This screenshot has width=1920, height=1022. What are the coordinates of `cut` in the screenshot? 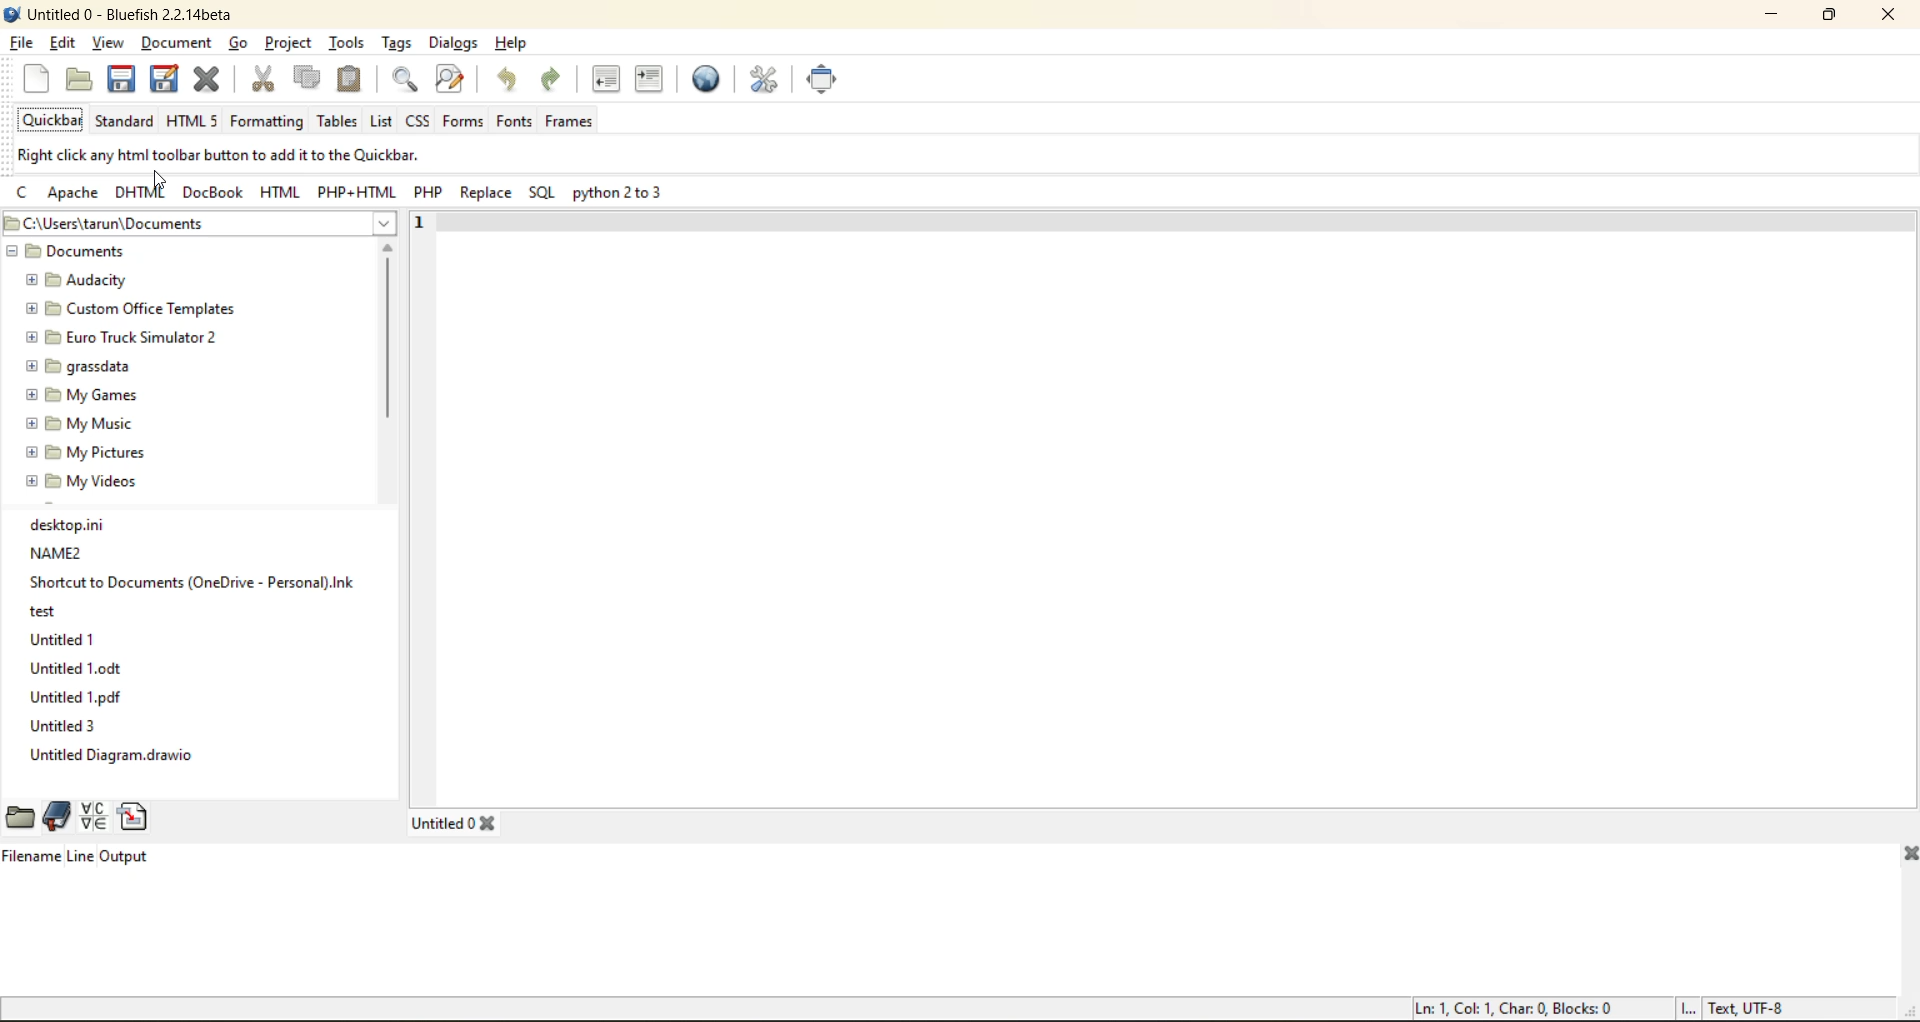 It's located at (265, 82).